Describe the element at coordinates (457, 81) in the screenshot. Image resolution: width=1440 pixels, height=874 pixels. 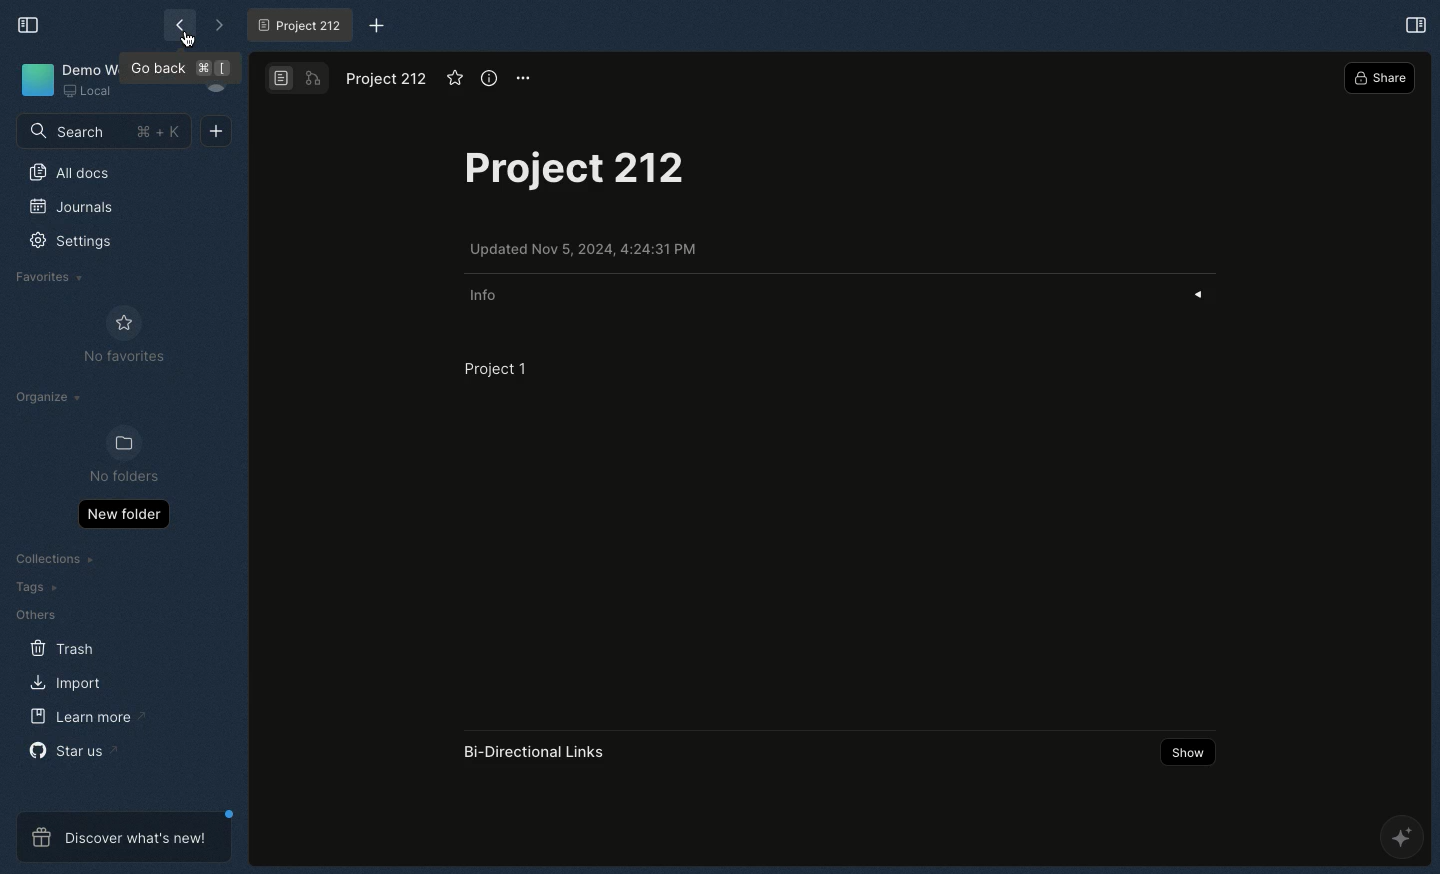
I see `Favourite` at that location.